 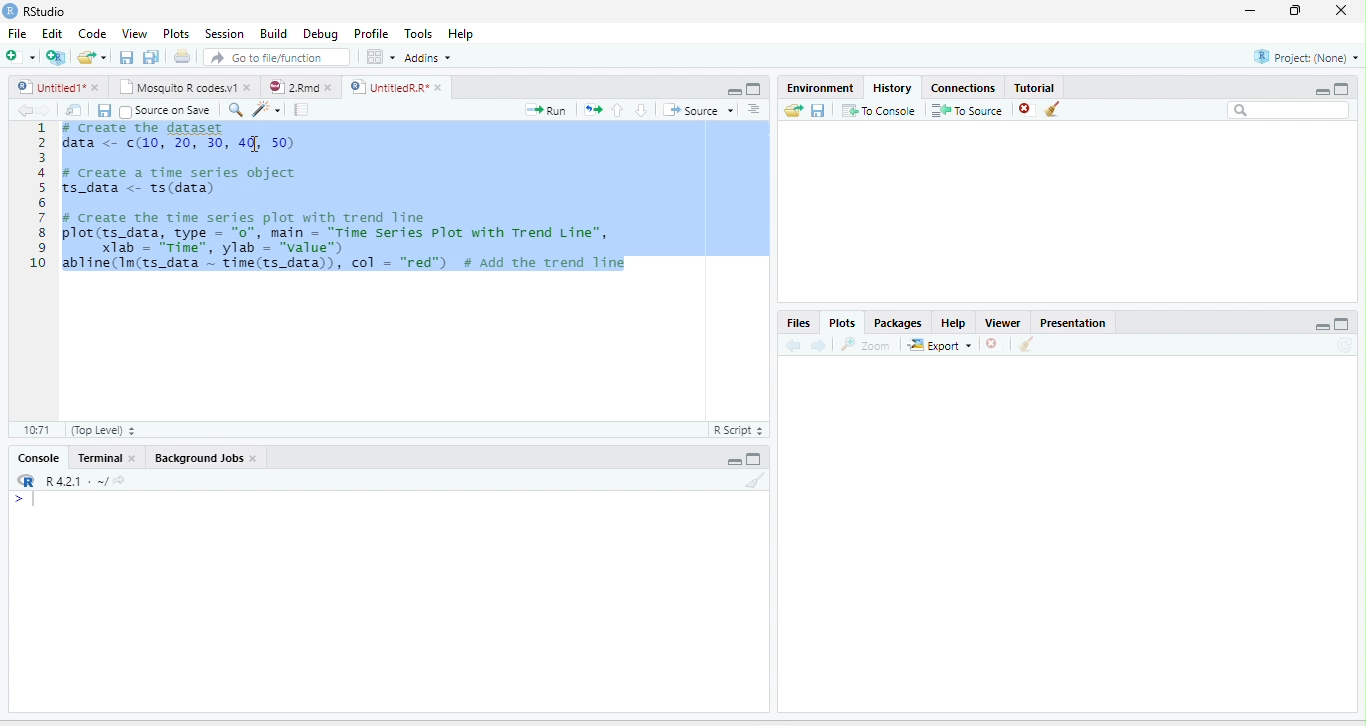 What do you see at coordinates (27, 480) in the screenshot?
I see `R` at bounding box center [27, 480].